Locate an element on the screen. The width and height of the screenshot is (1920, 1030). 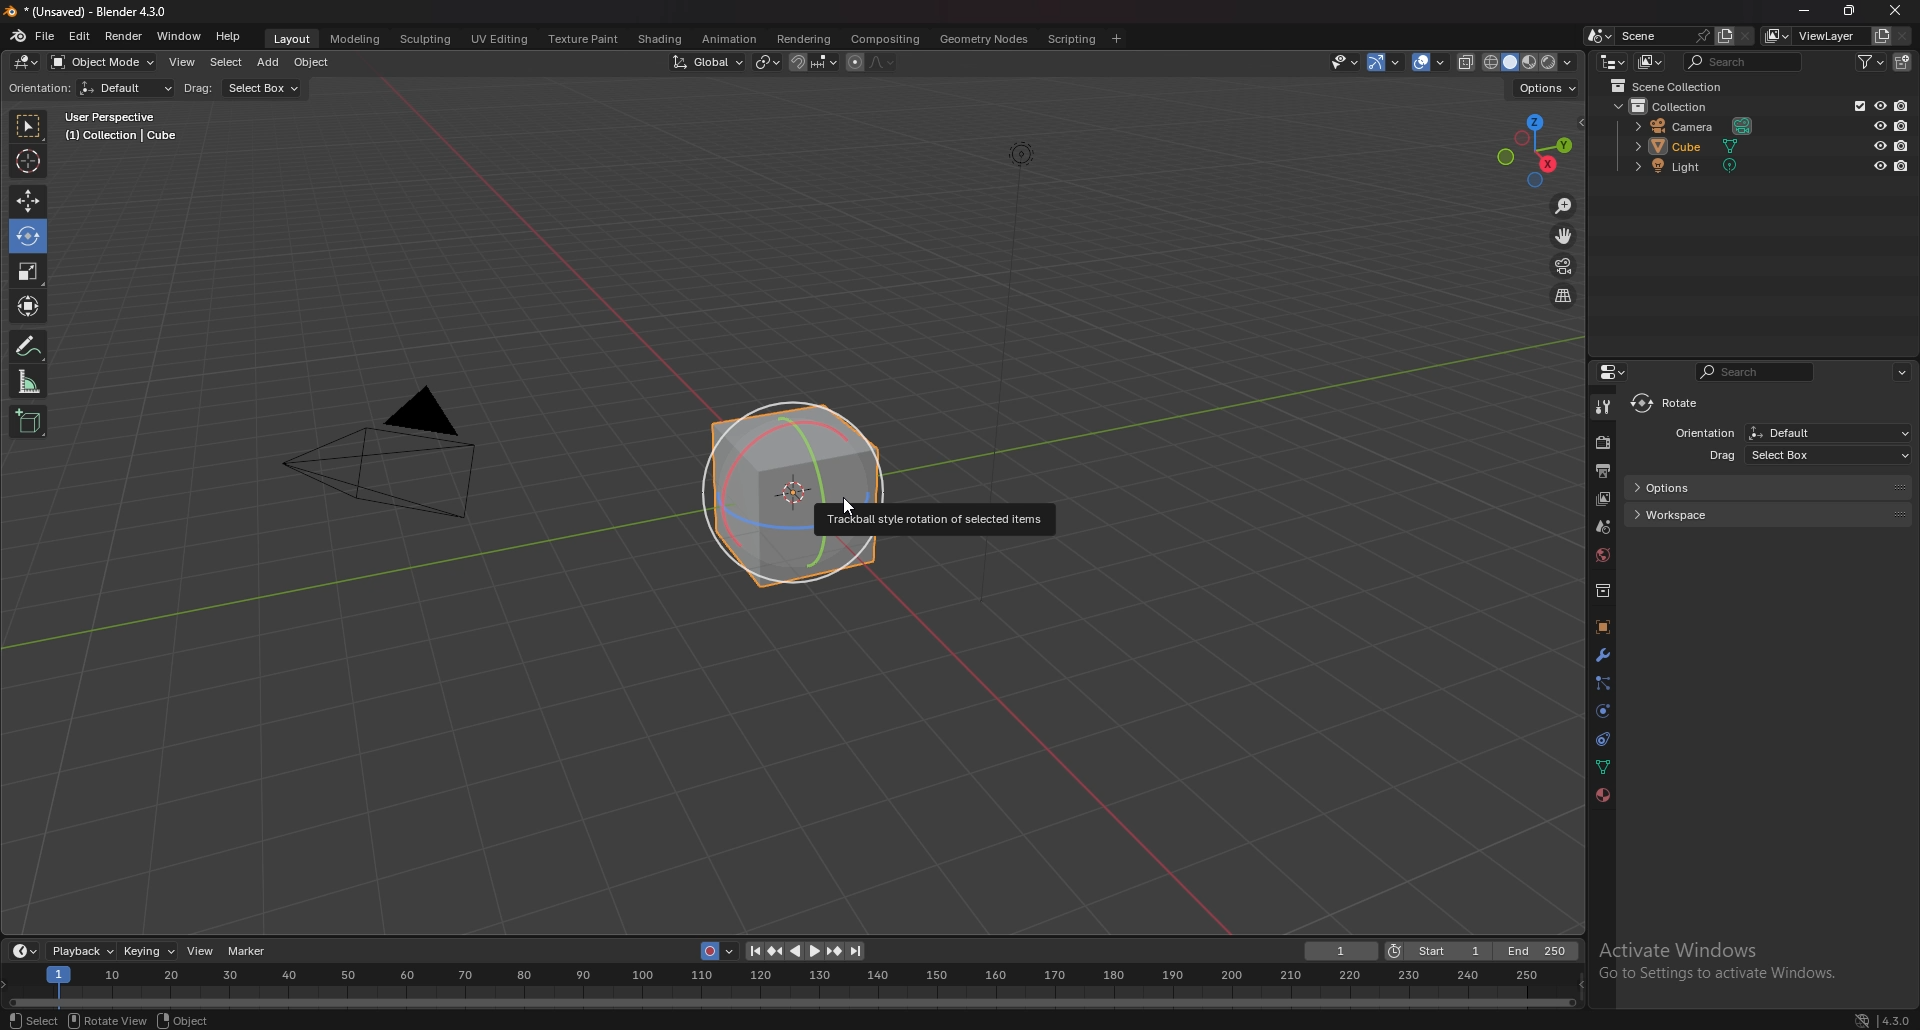
view layer is located at coordinates (1603, 499).